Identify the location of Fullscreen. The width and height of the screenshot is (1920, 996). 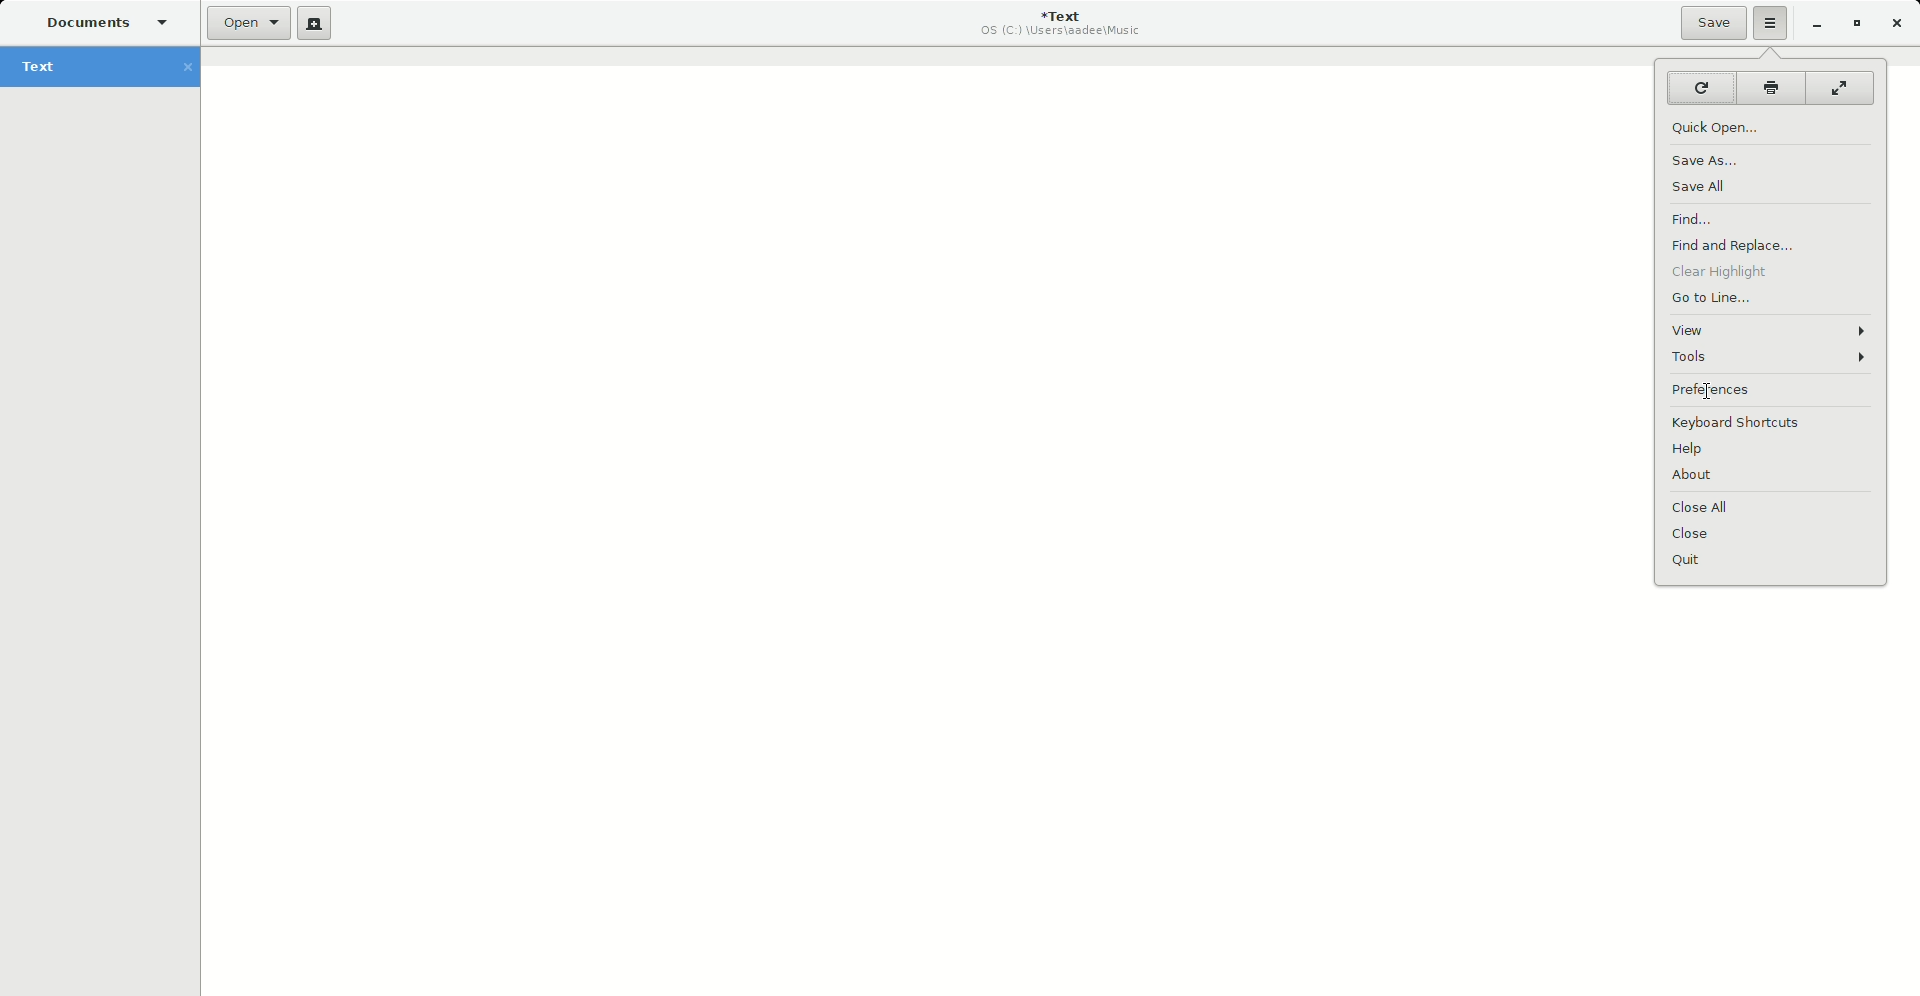
(1841, 88).